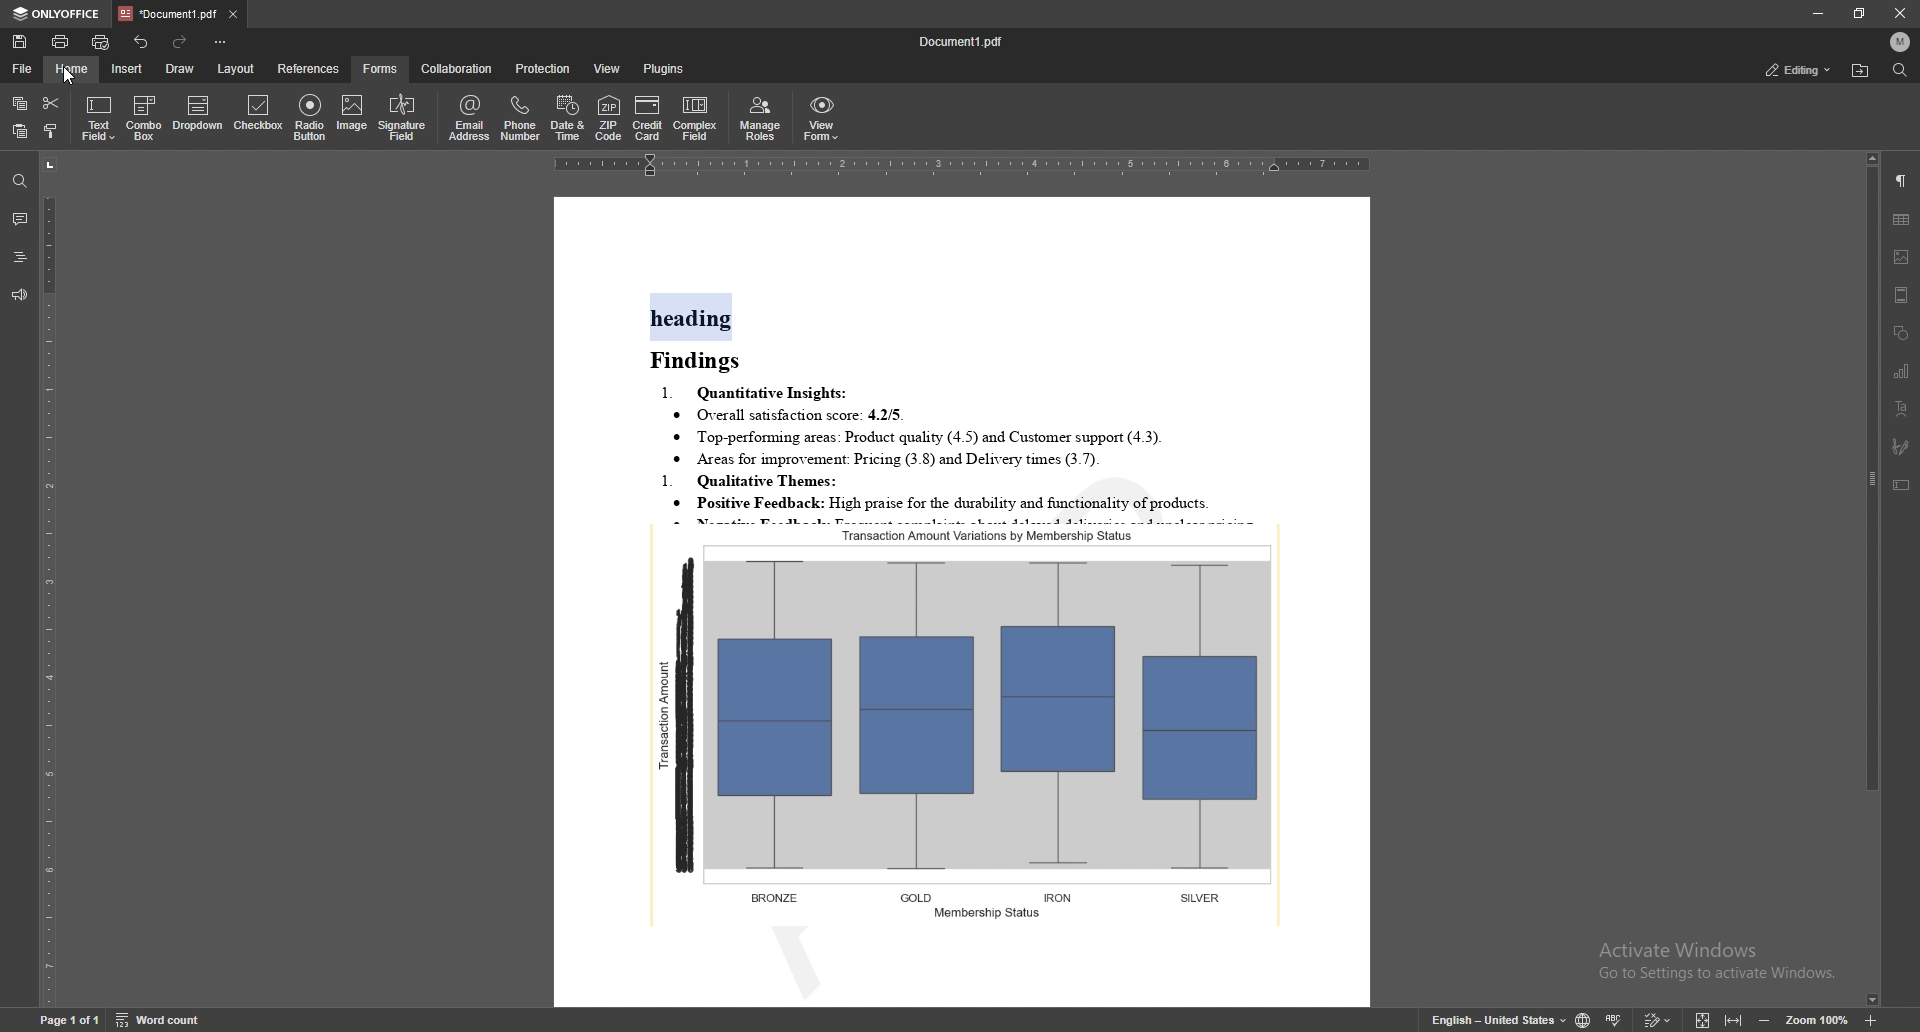  What do you see at coordinates (970, 723) in the screenshot?
I see `graph` at bounding box center [970, 723].